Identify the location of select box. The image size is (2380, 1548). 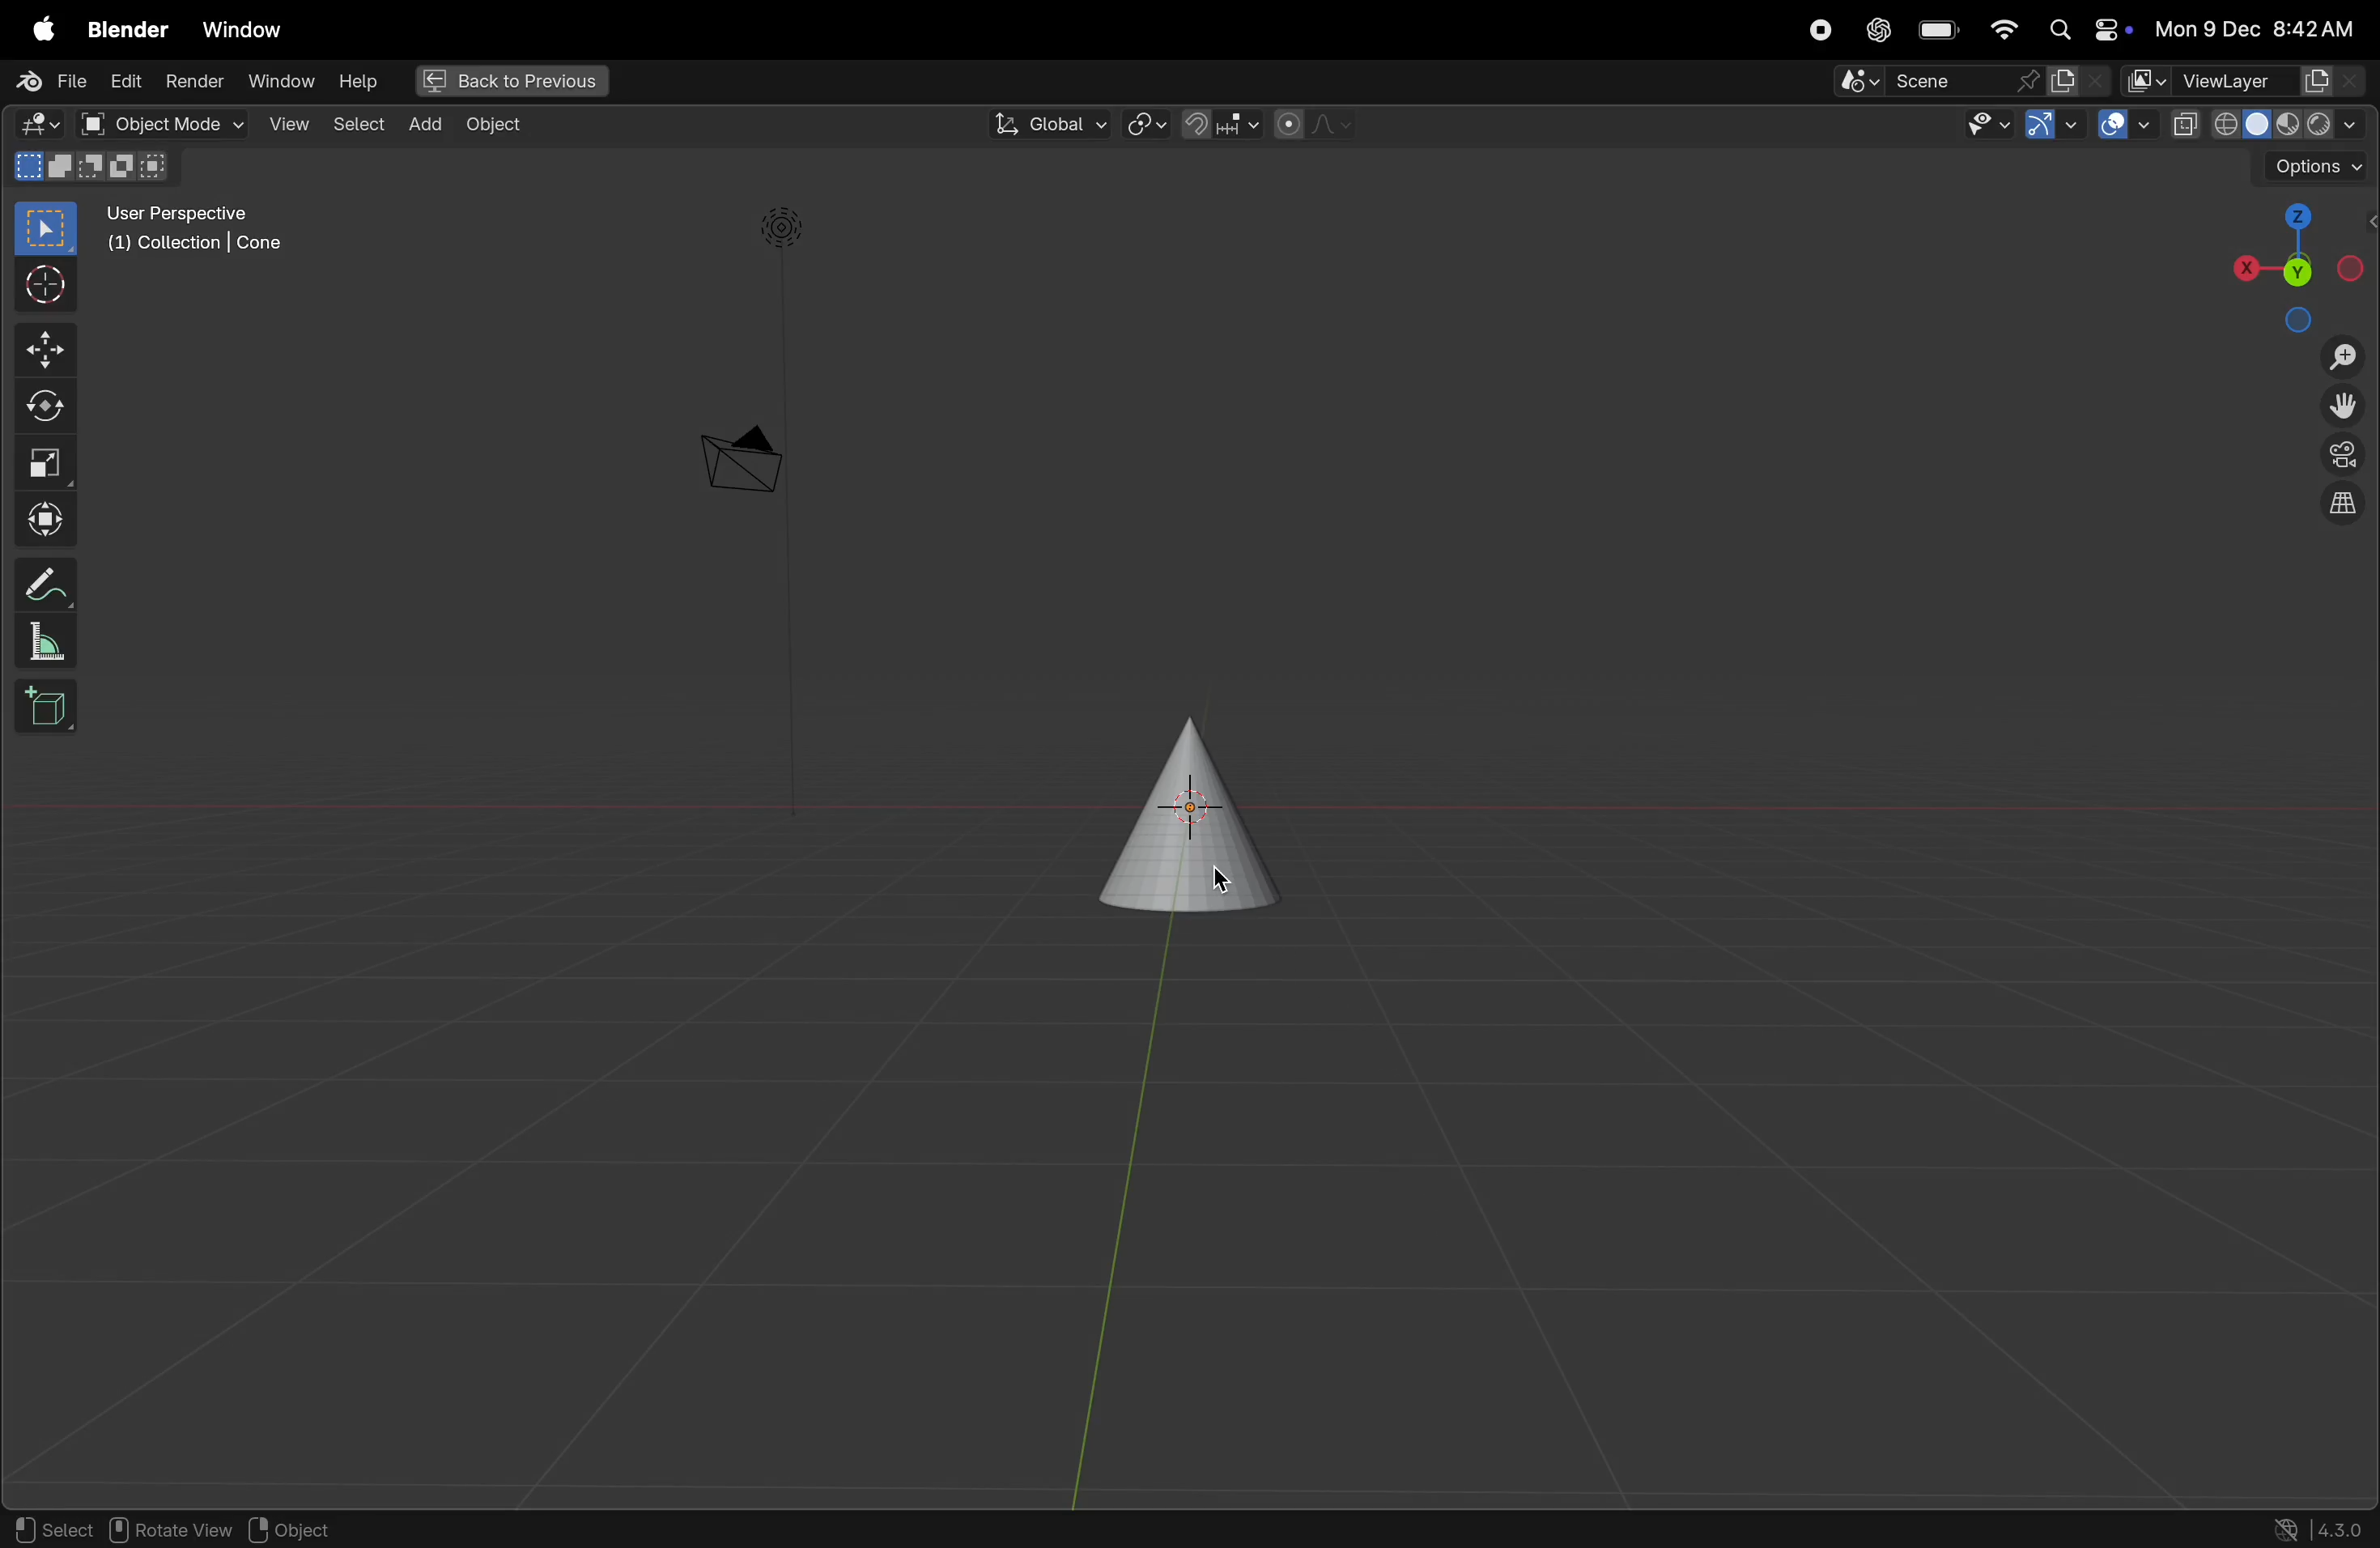
(48, 229).